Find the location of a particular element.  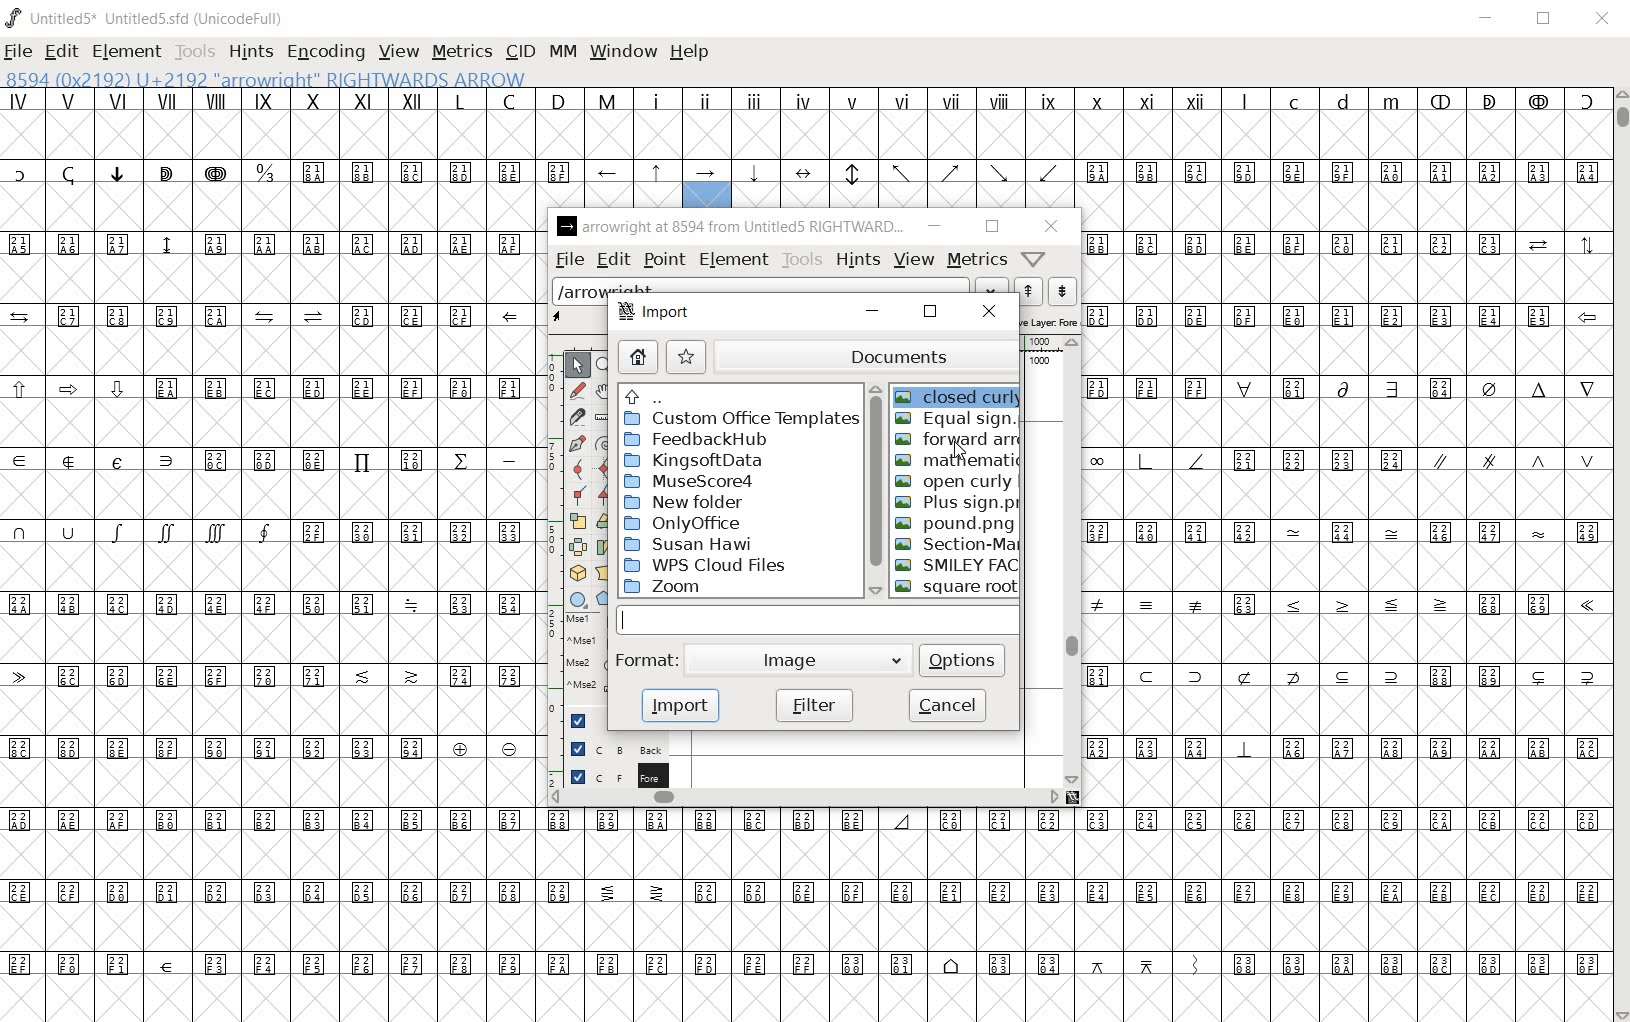

SMILEY FACE is located at coordinates (960, 565).